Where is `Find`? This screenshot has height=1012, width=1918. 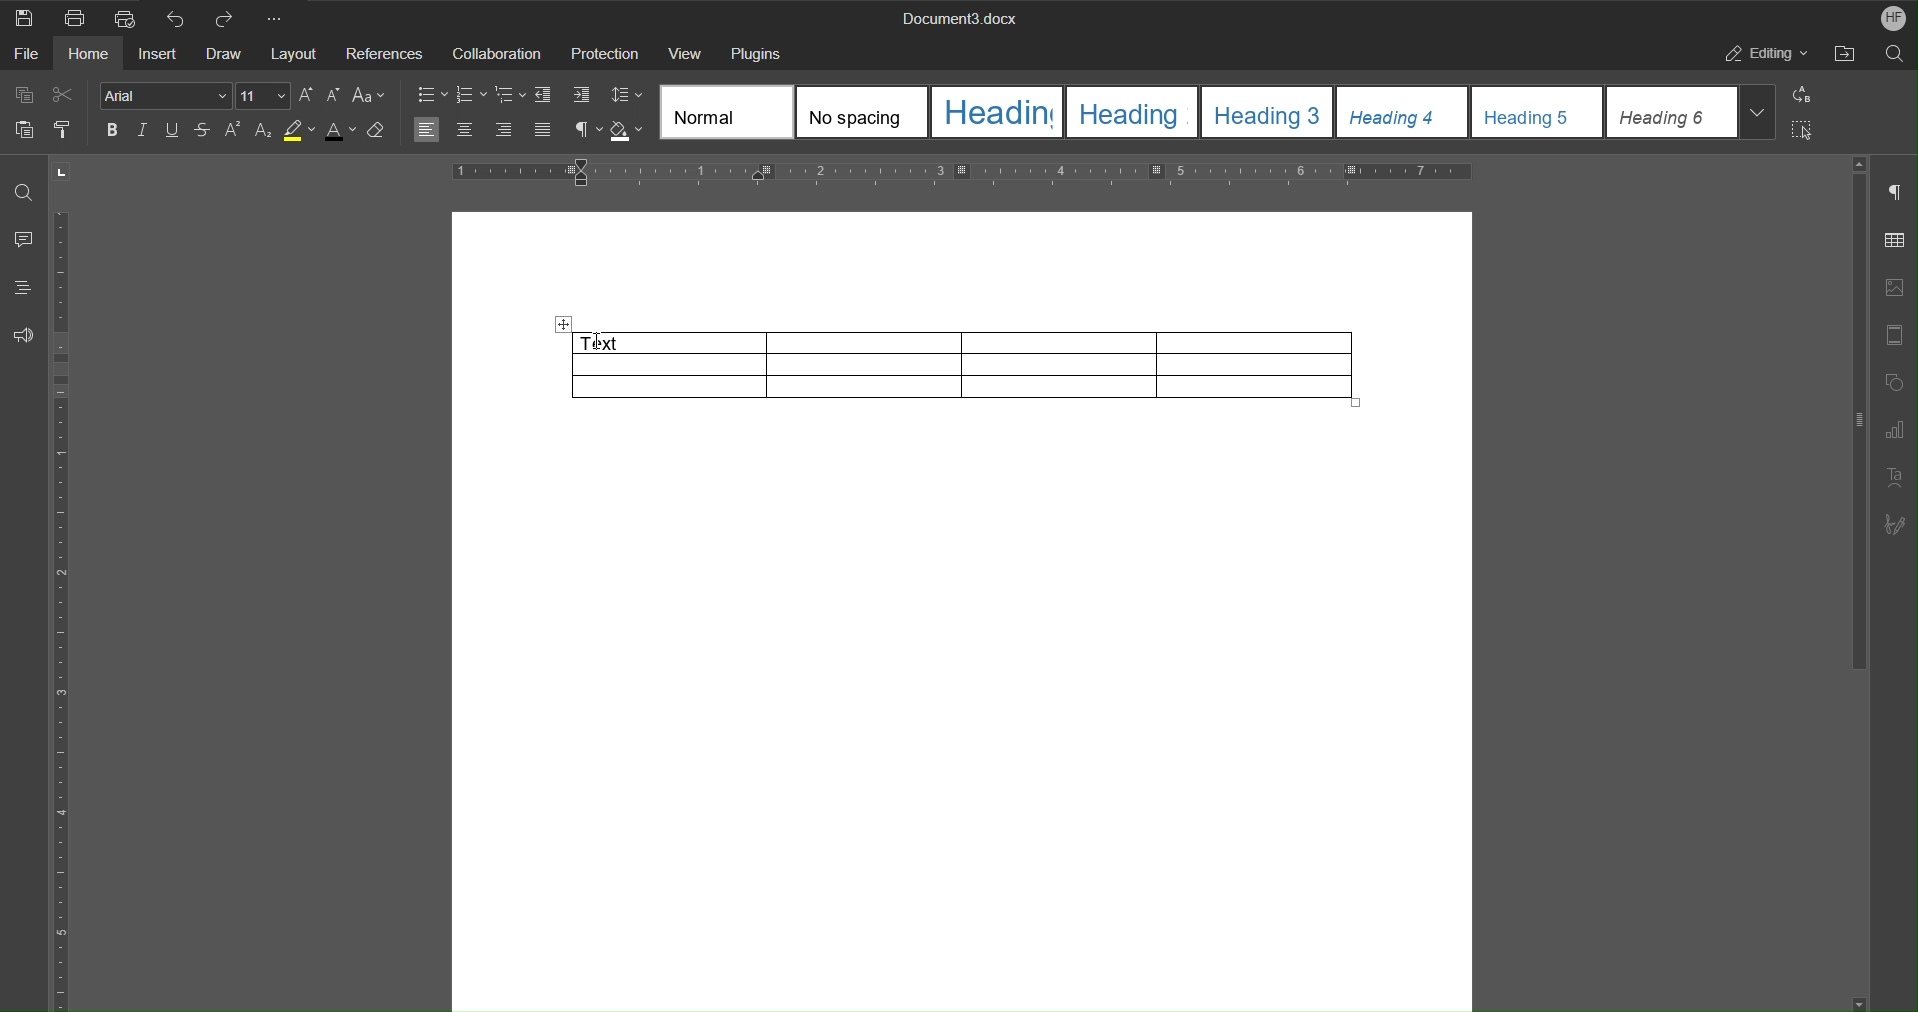
Find is located at coordinates (20, 191).